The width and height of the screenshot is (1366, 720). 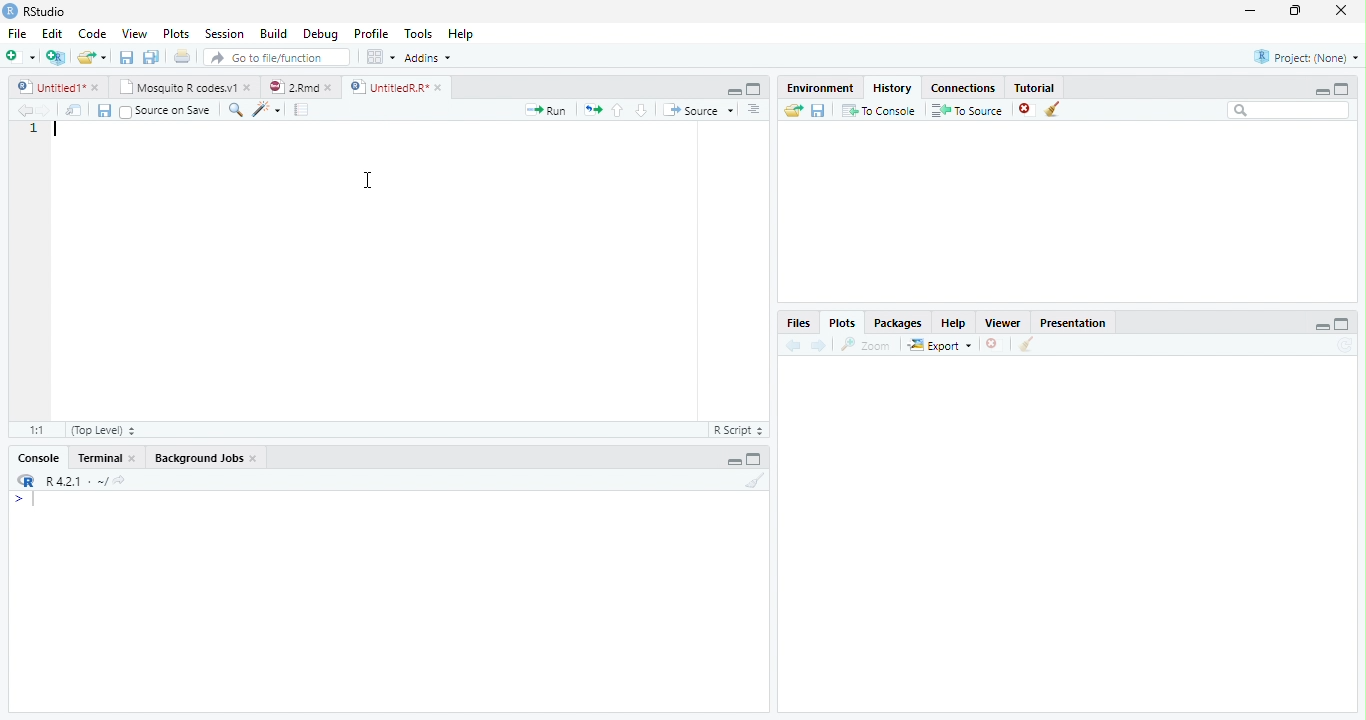 I want to click on Code, so click(x=94, y=35).